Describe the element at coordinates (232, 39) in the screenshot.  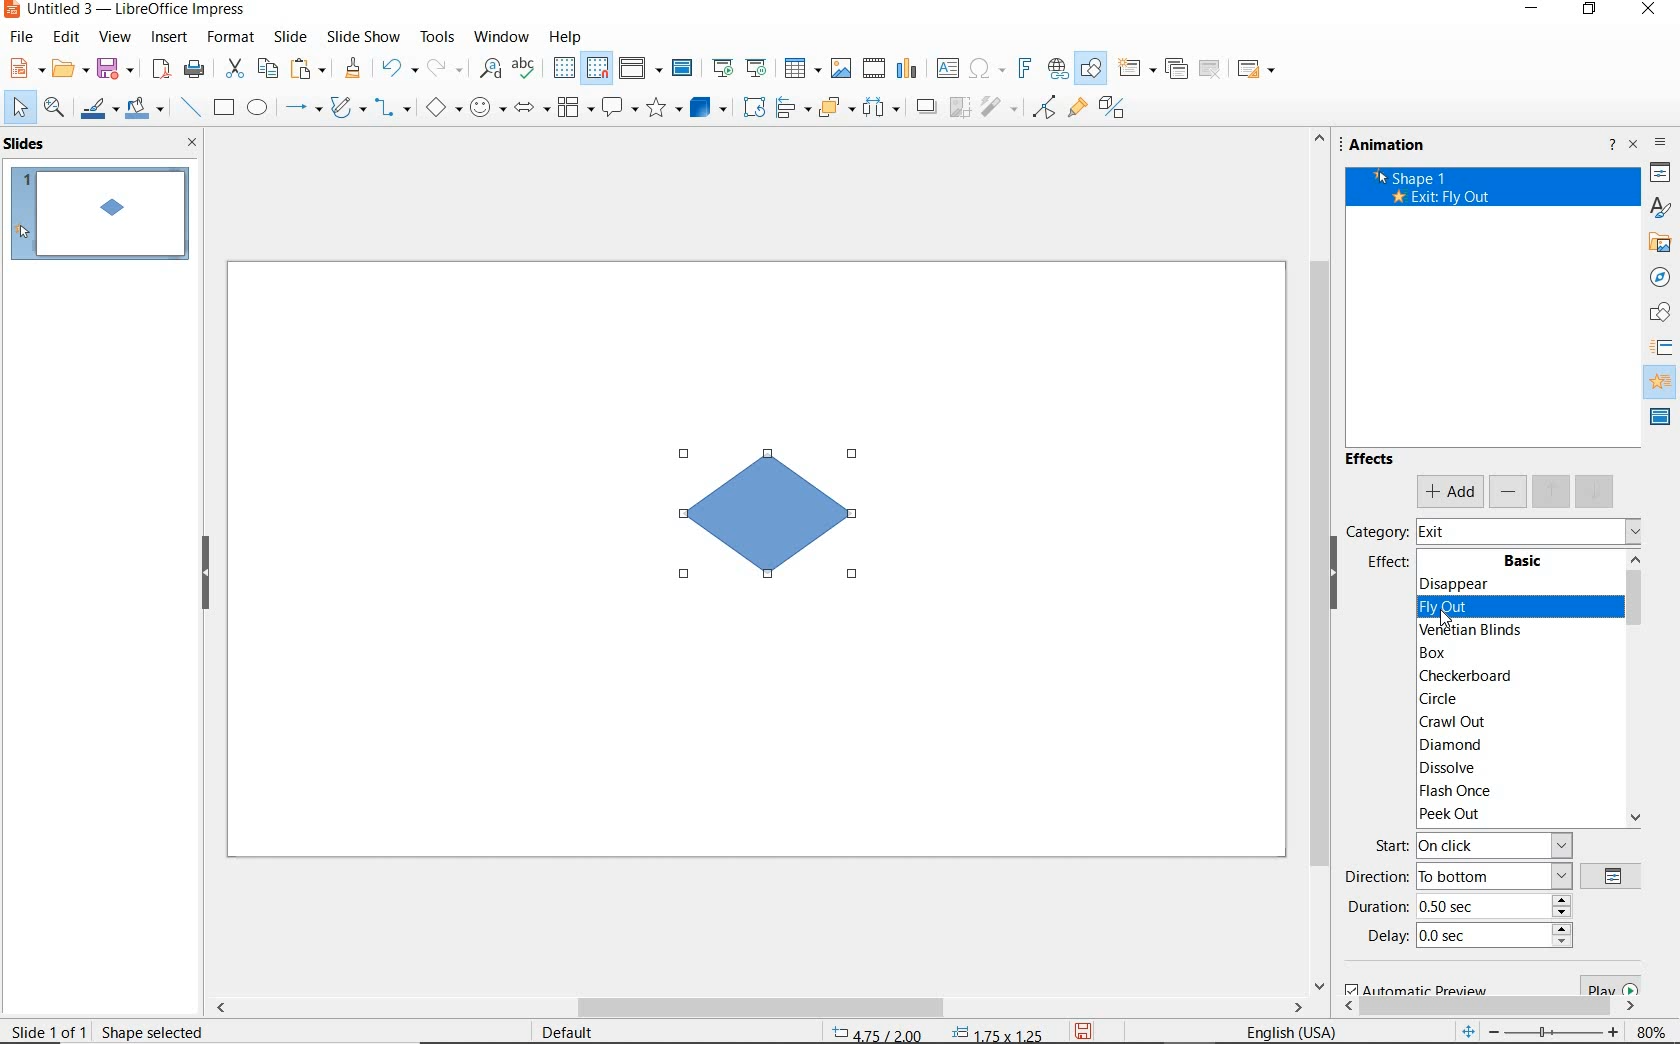
I see `format` at that location.